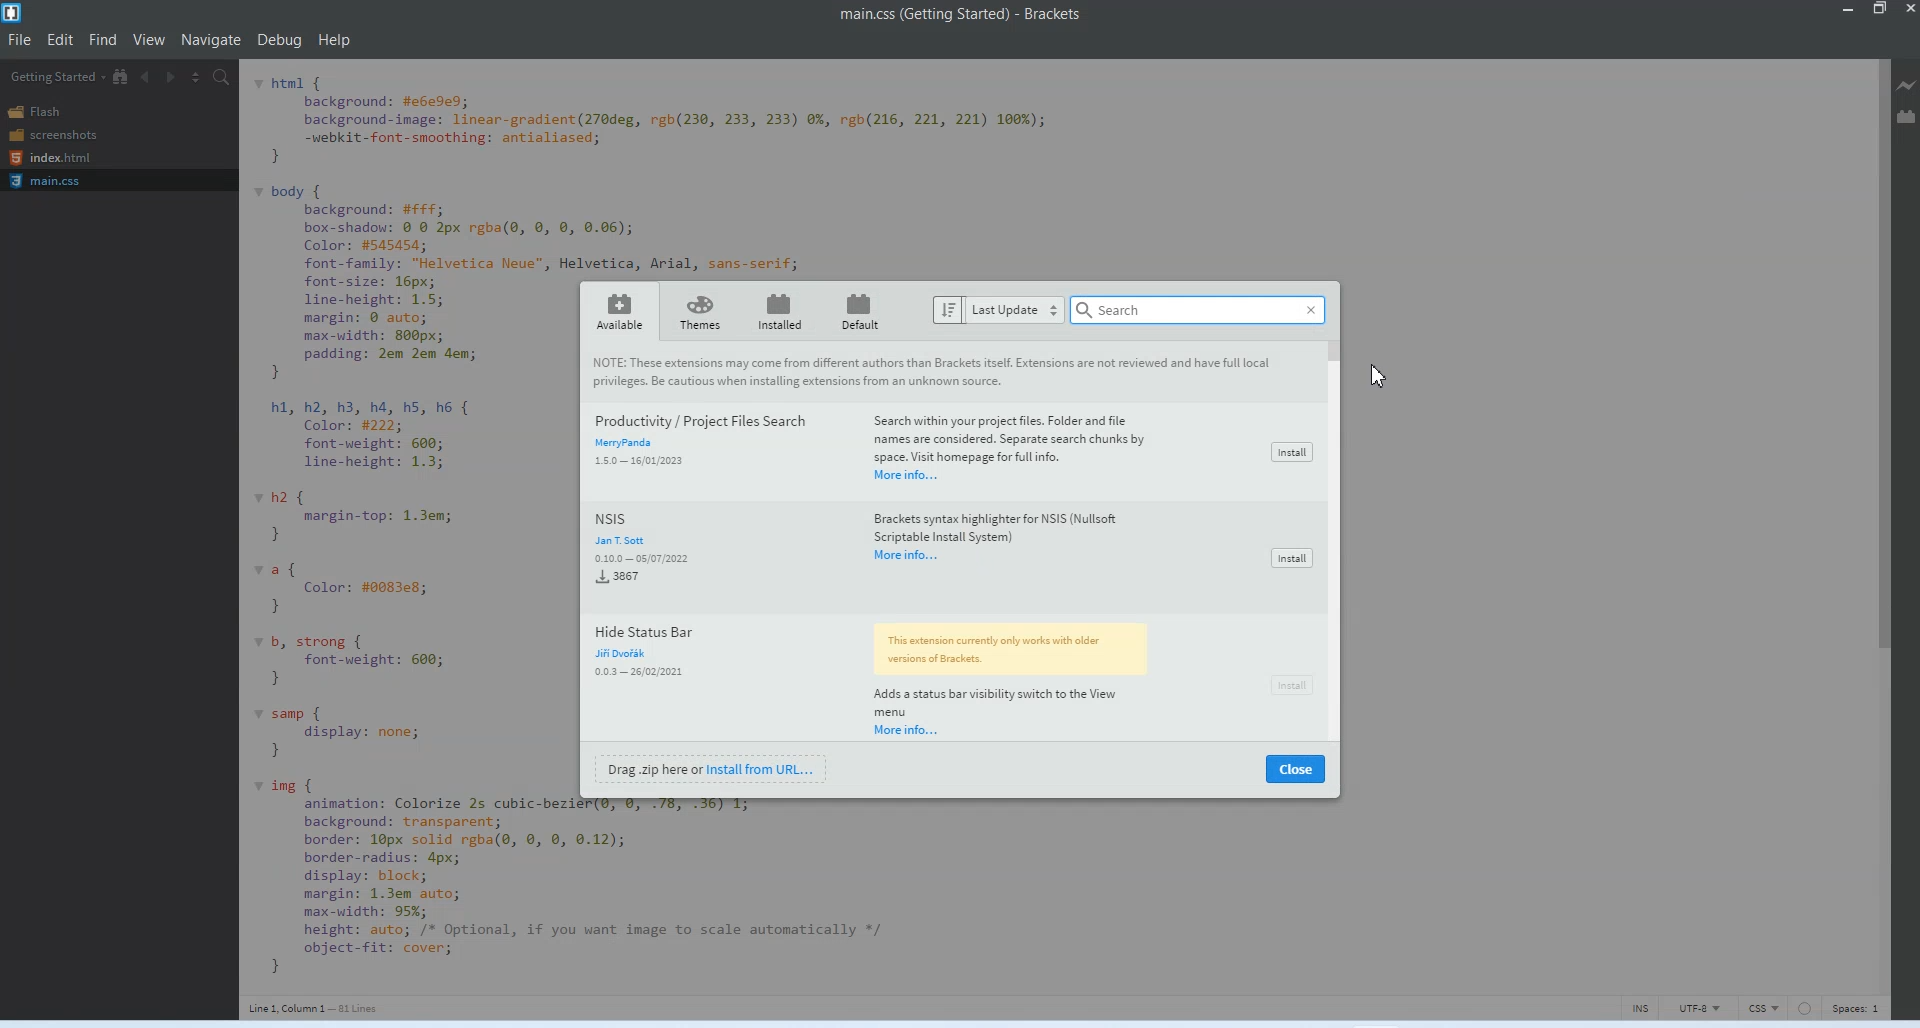  What do you see at coordinates (318, 1007) in the screenshot?
I see `Text 3` at bounding box center [318, 1007].